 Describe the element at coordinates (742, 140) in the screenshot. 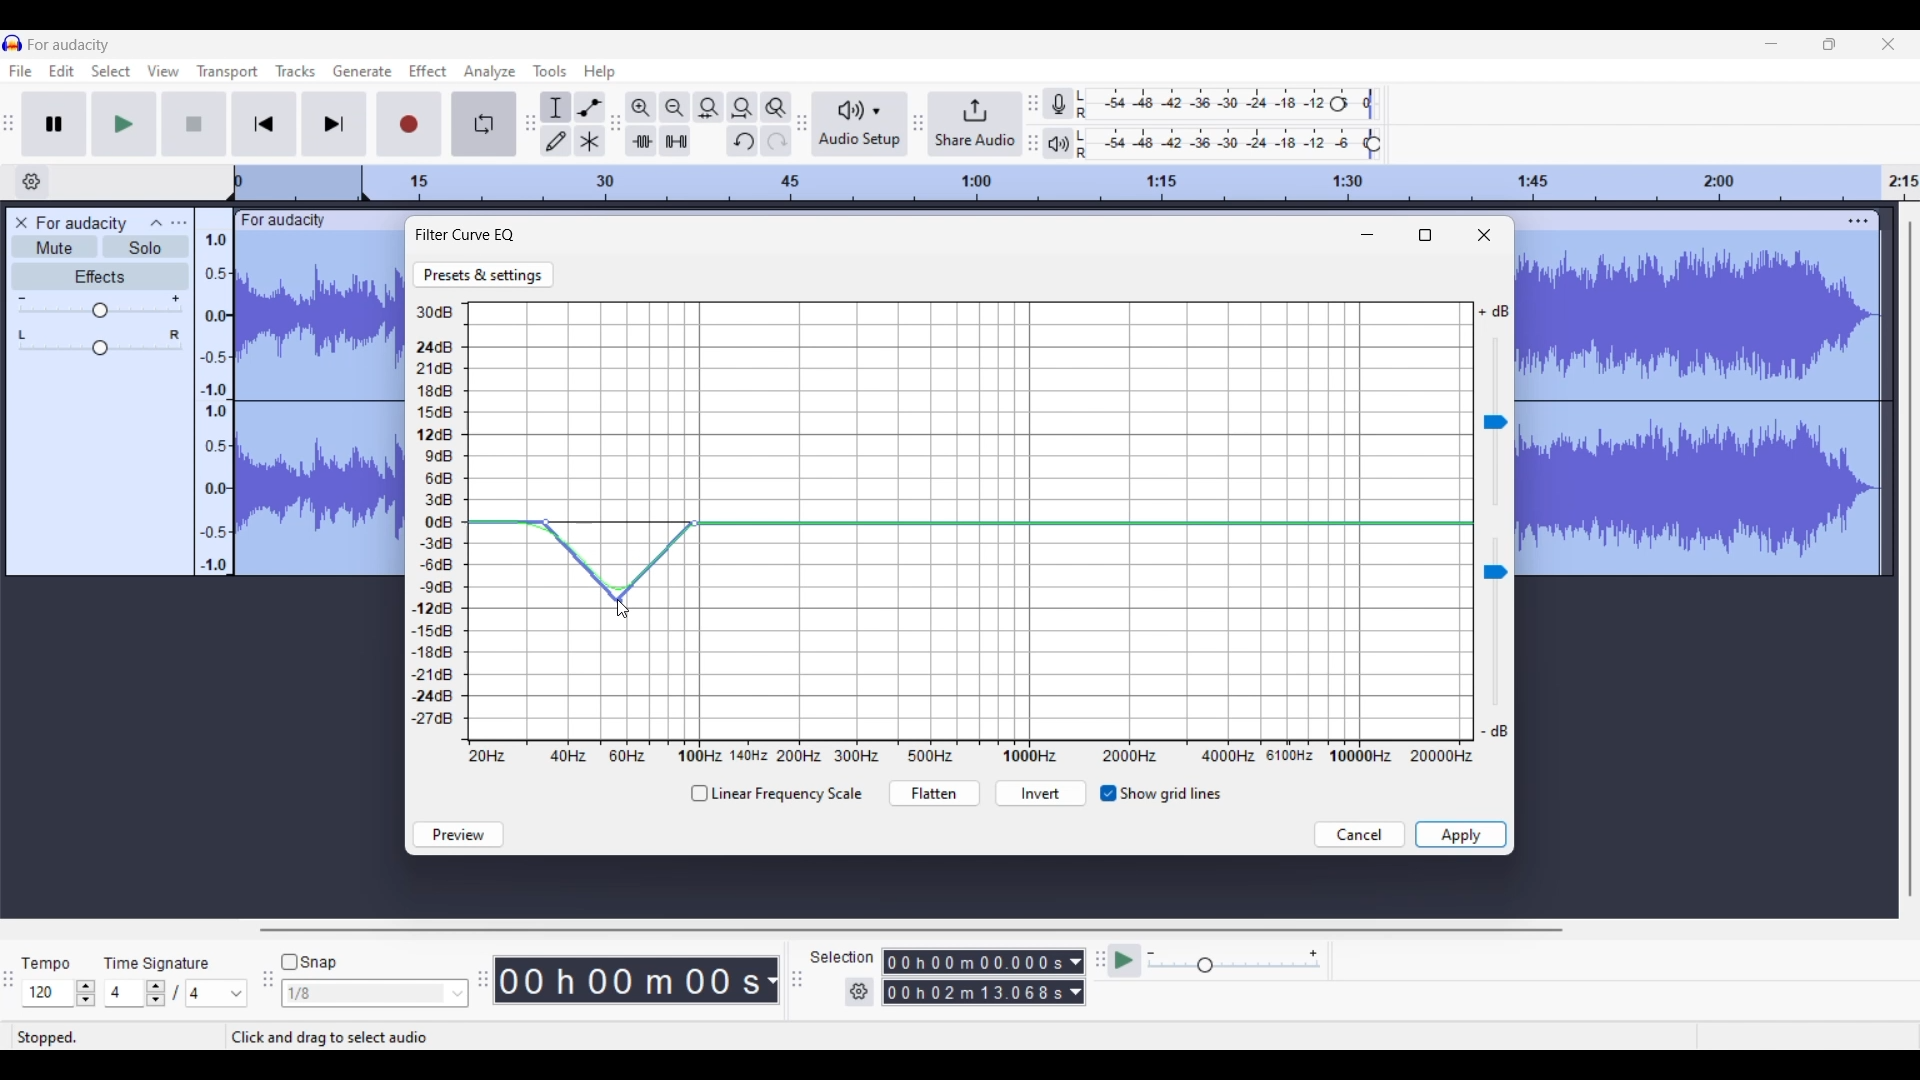

I see `Undo` at that location.